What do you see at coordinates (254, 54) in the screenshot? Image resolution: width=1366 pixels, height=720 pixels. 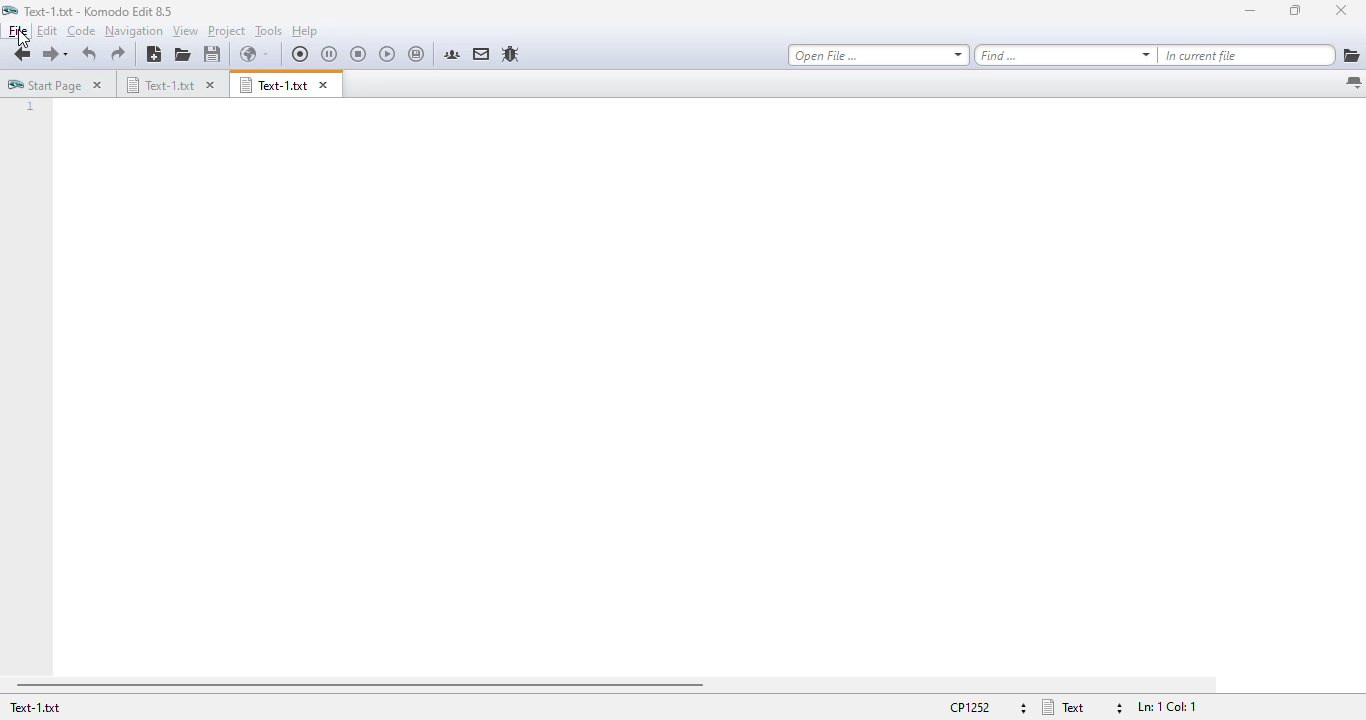 I see `preview buffer in browser` at bounding box center [254, 54].